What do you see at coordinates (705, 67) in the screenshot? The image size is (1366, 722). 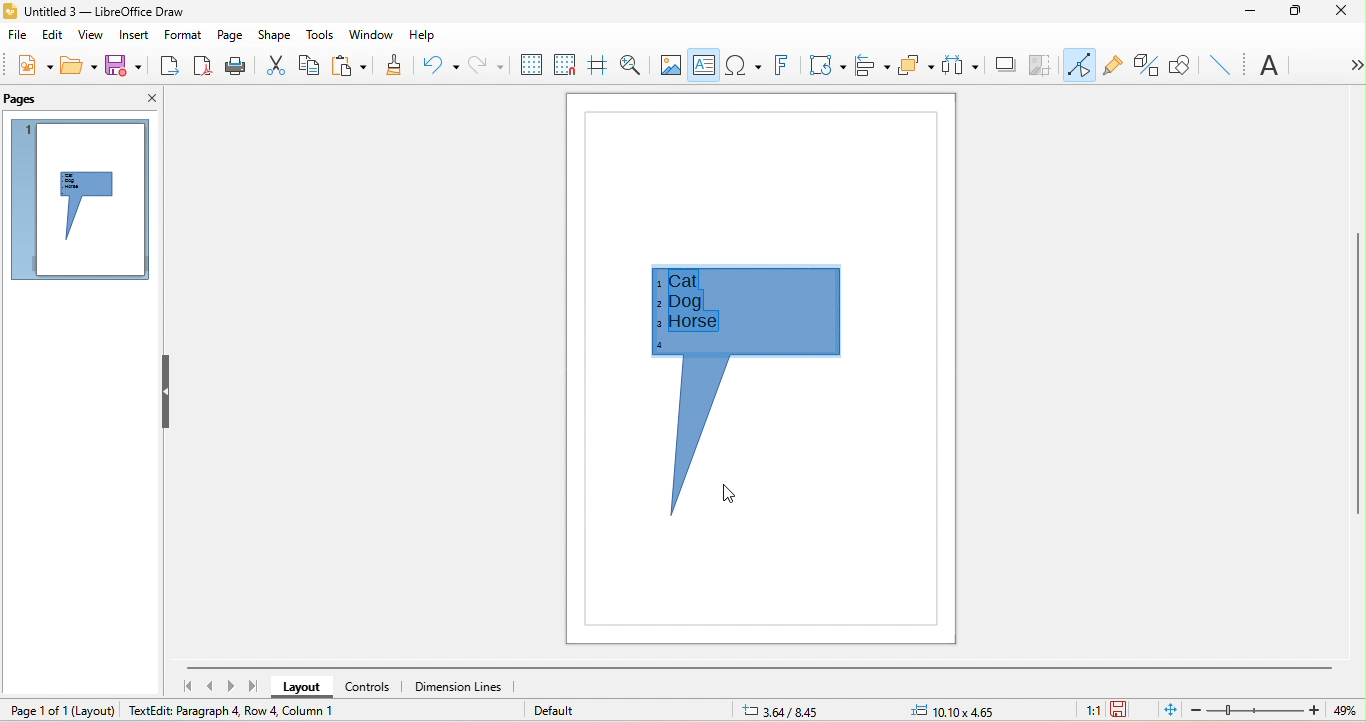 I see `text box` at bounding box center [705, 67].